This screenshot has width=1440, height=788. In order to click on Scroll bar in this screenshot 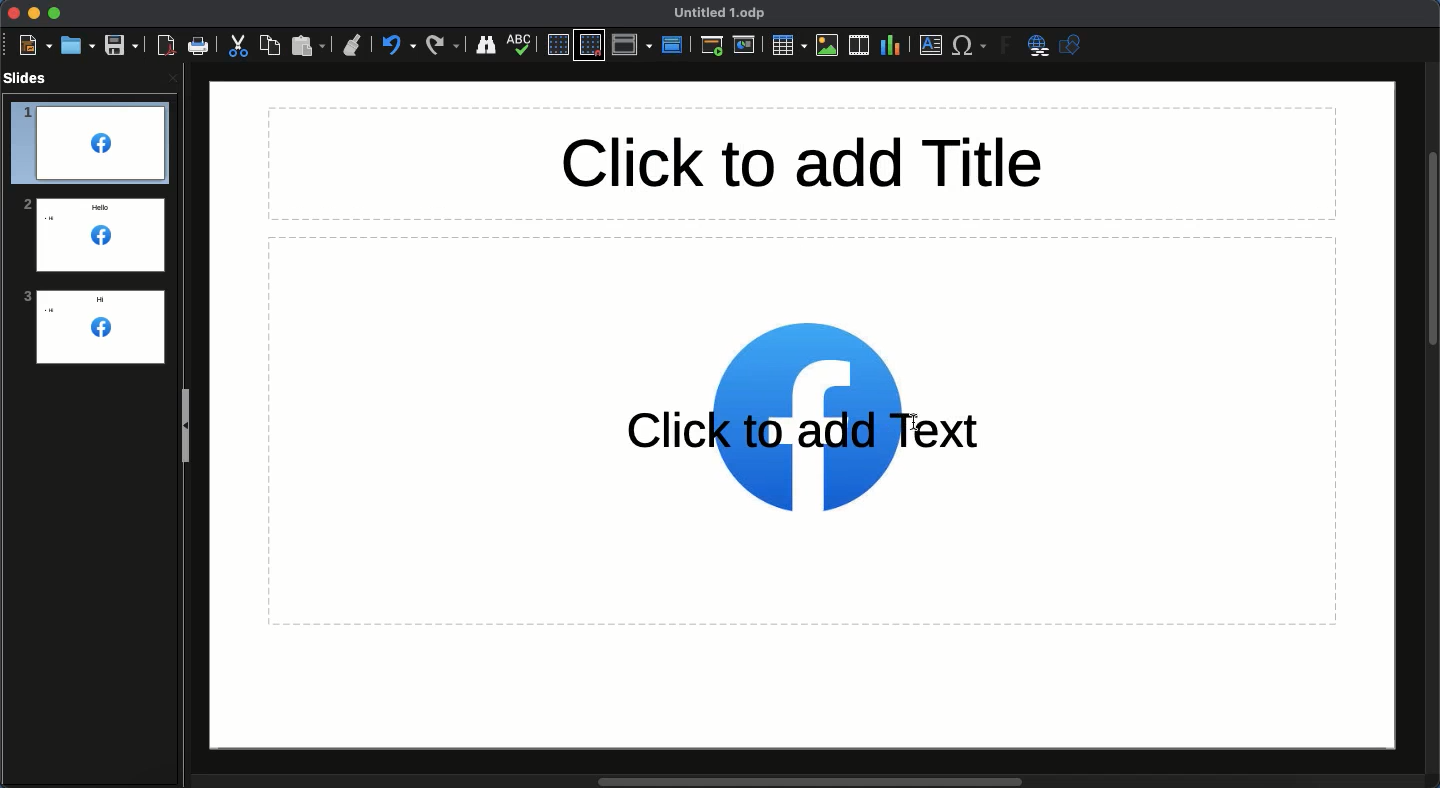, I will do `click(1431, 249)`.